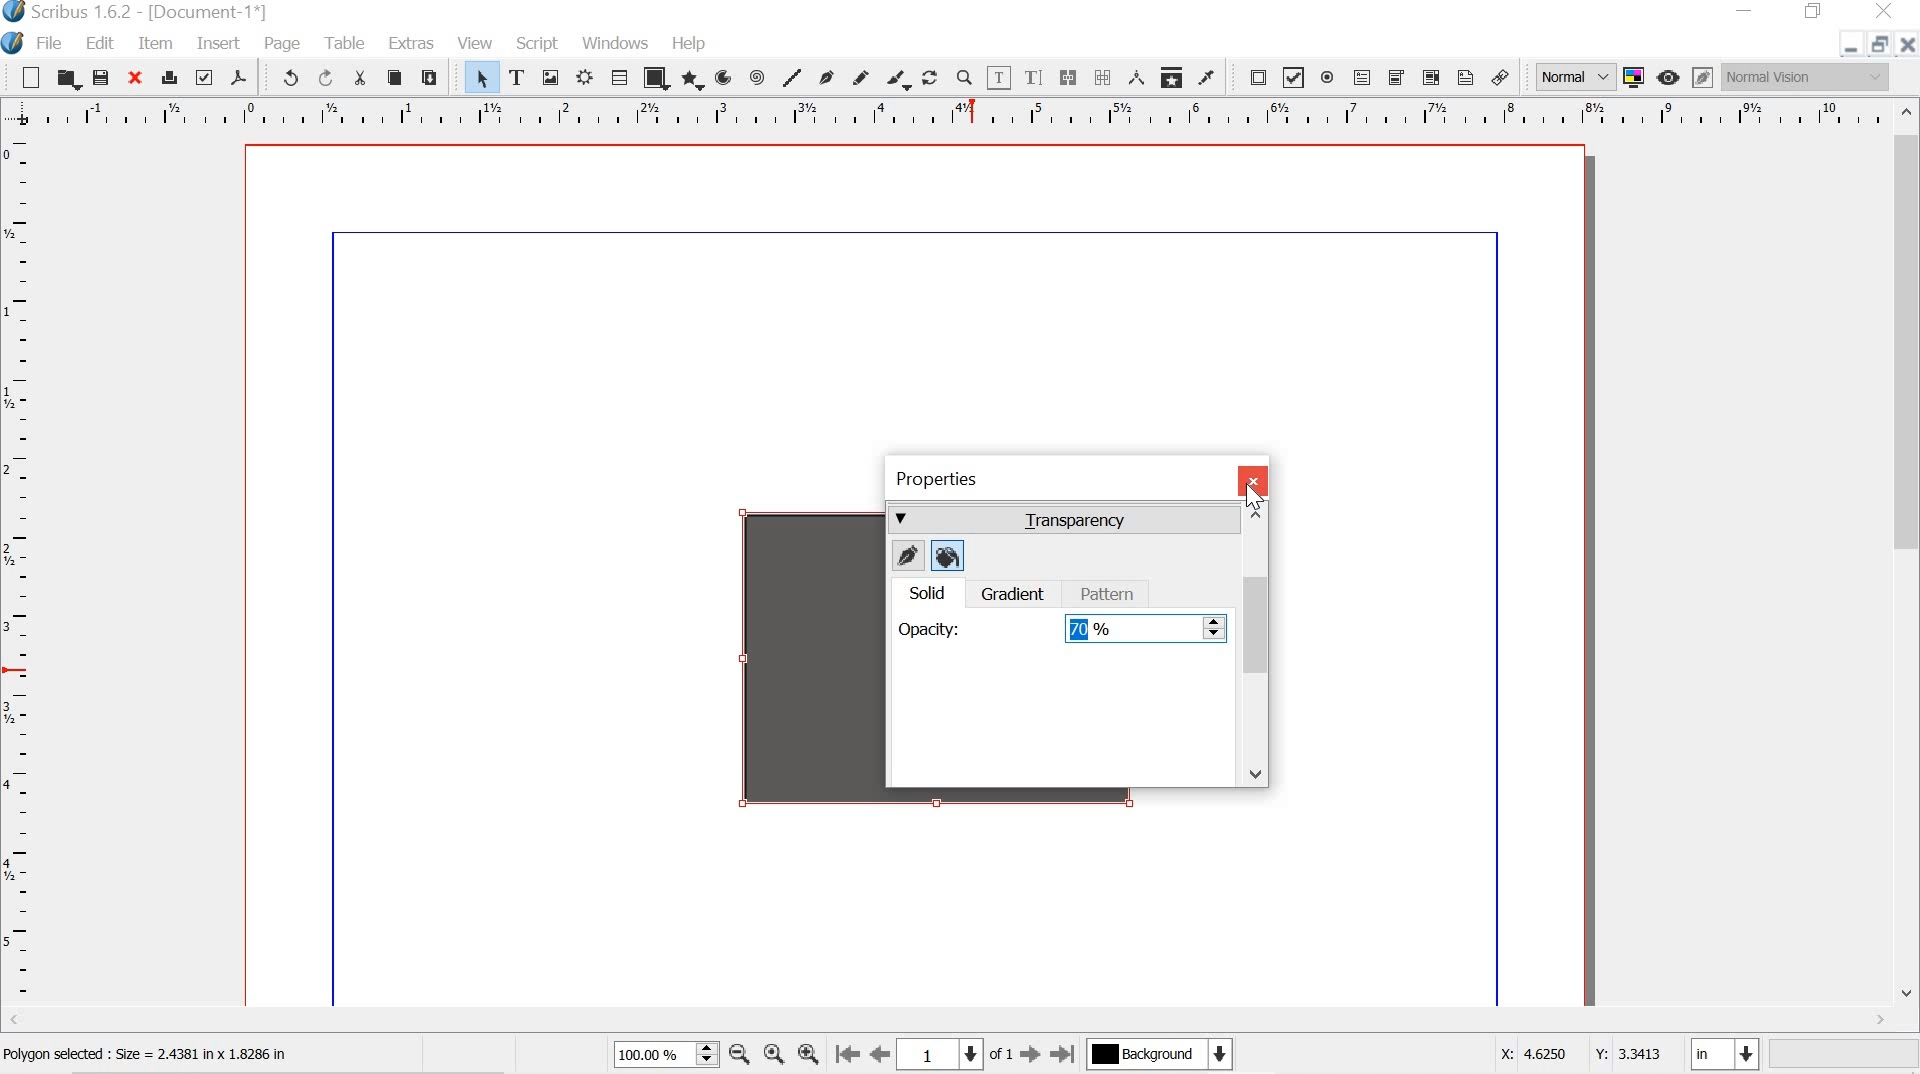 The height and width of the screenshot is (1074, 1920). What do you see at coordinates (1908, 565) in the screenshot?
I see `scrollbar` at bounding box center [1908, 565].